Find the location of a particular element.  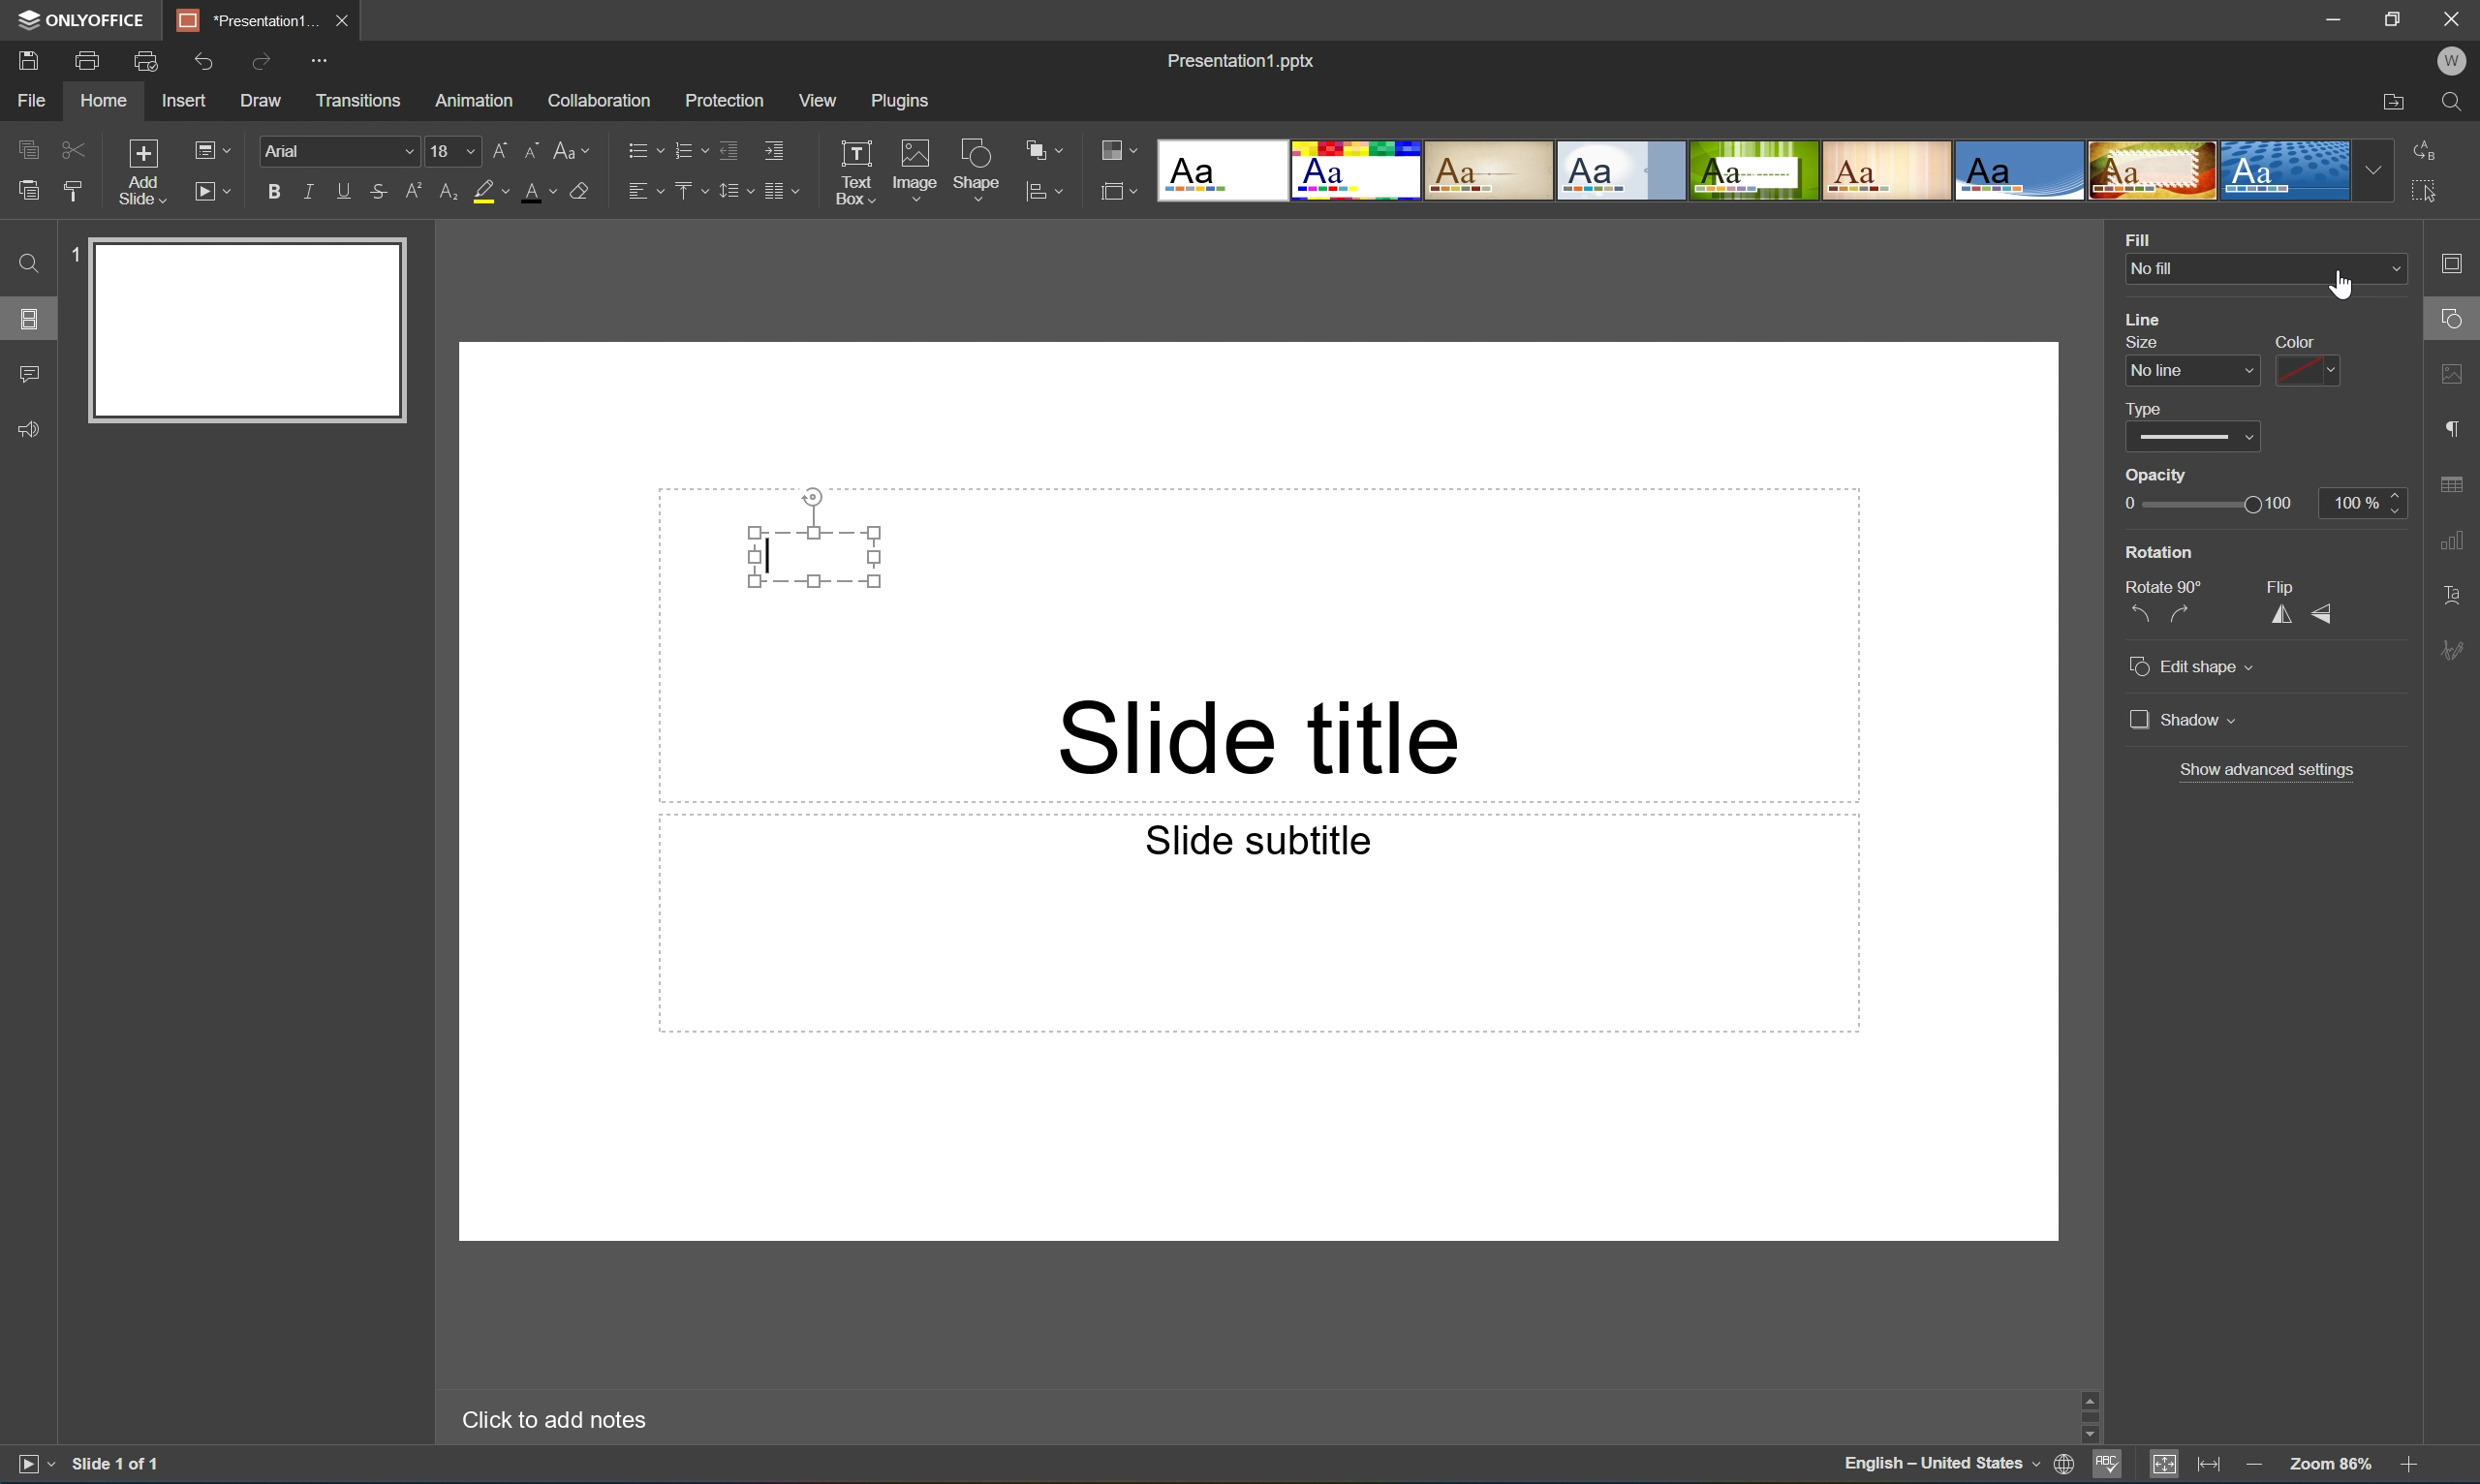

Copy style is located at coordinates (73, 190).